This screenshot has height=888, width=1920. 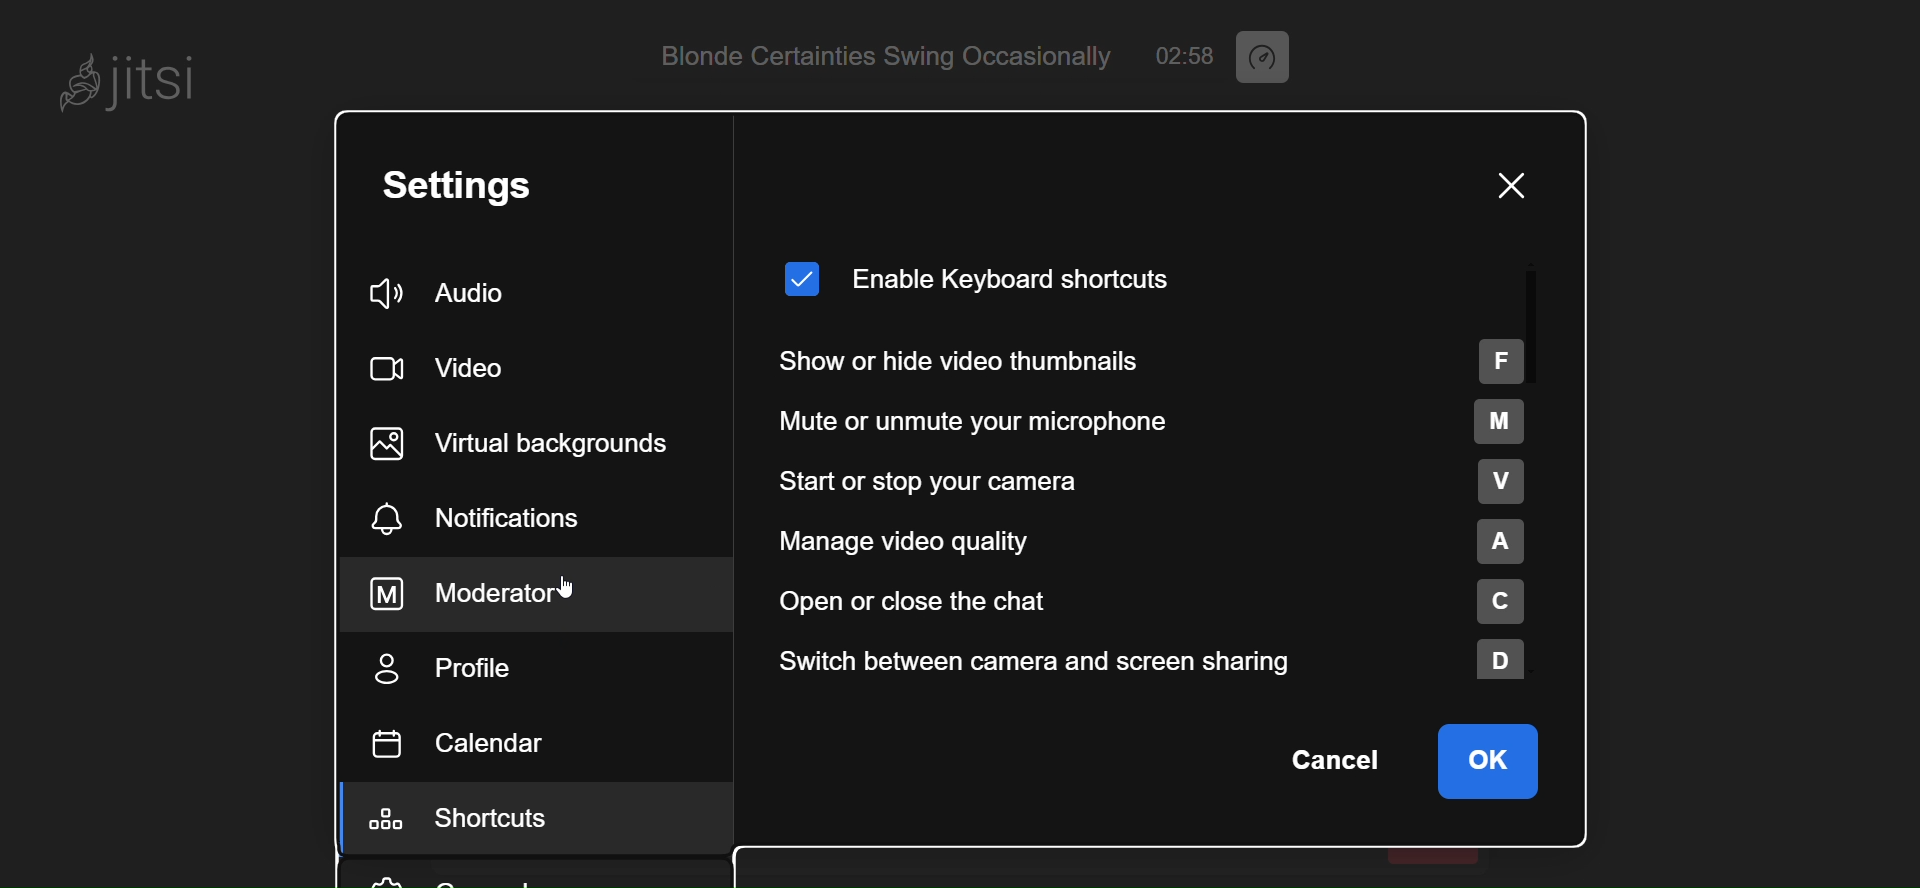 What do you see at coordinates (1153, 421) in the screenshot?
I see `mute or unmute your microphone` at bounding box center [1153, 421].